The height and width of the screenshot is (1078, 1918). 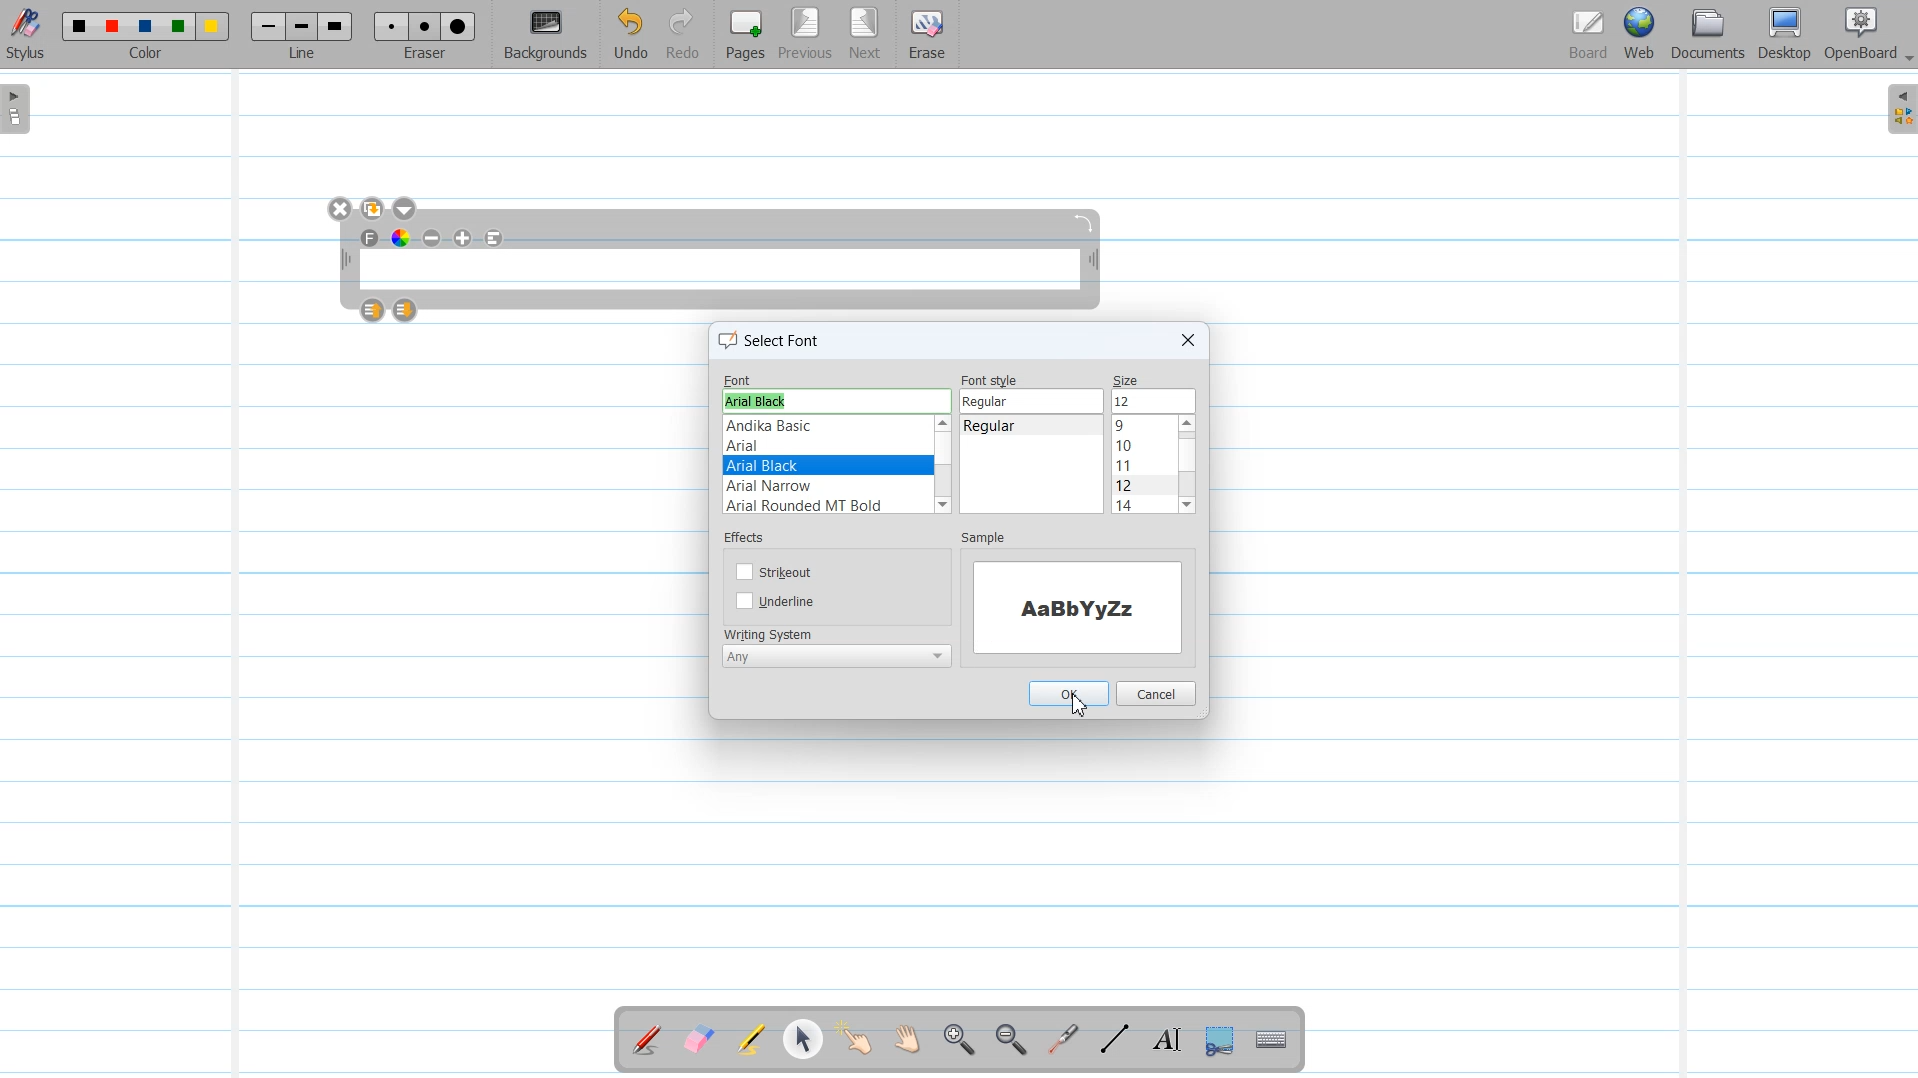 I want to click on Next, so click(x=865, y=35).